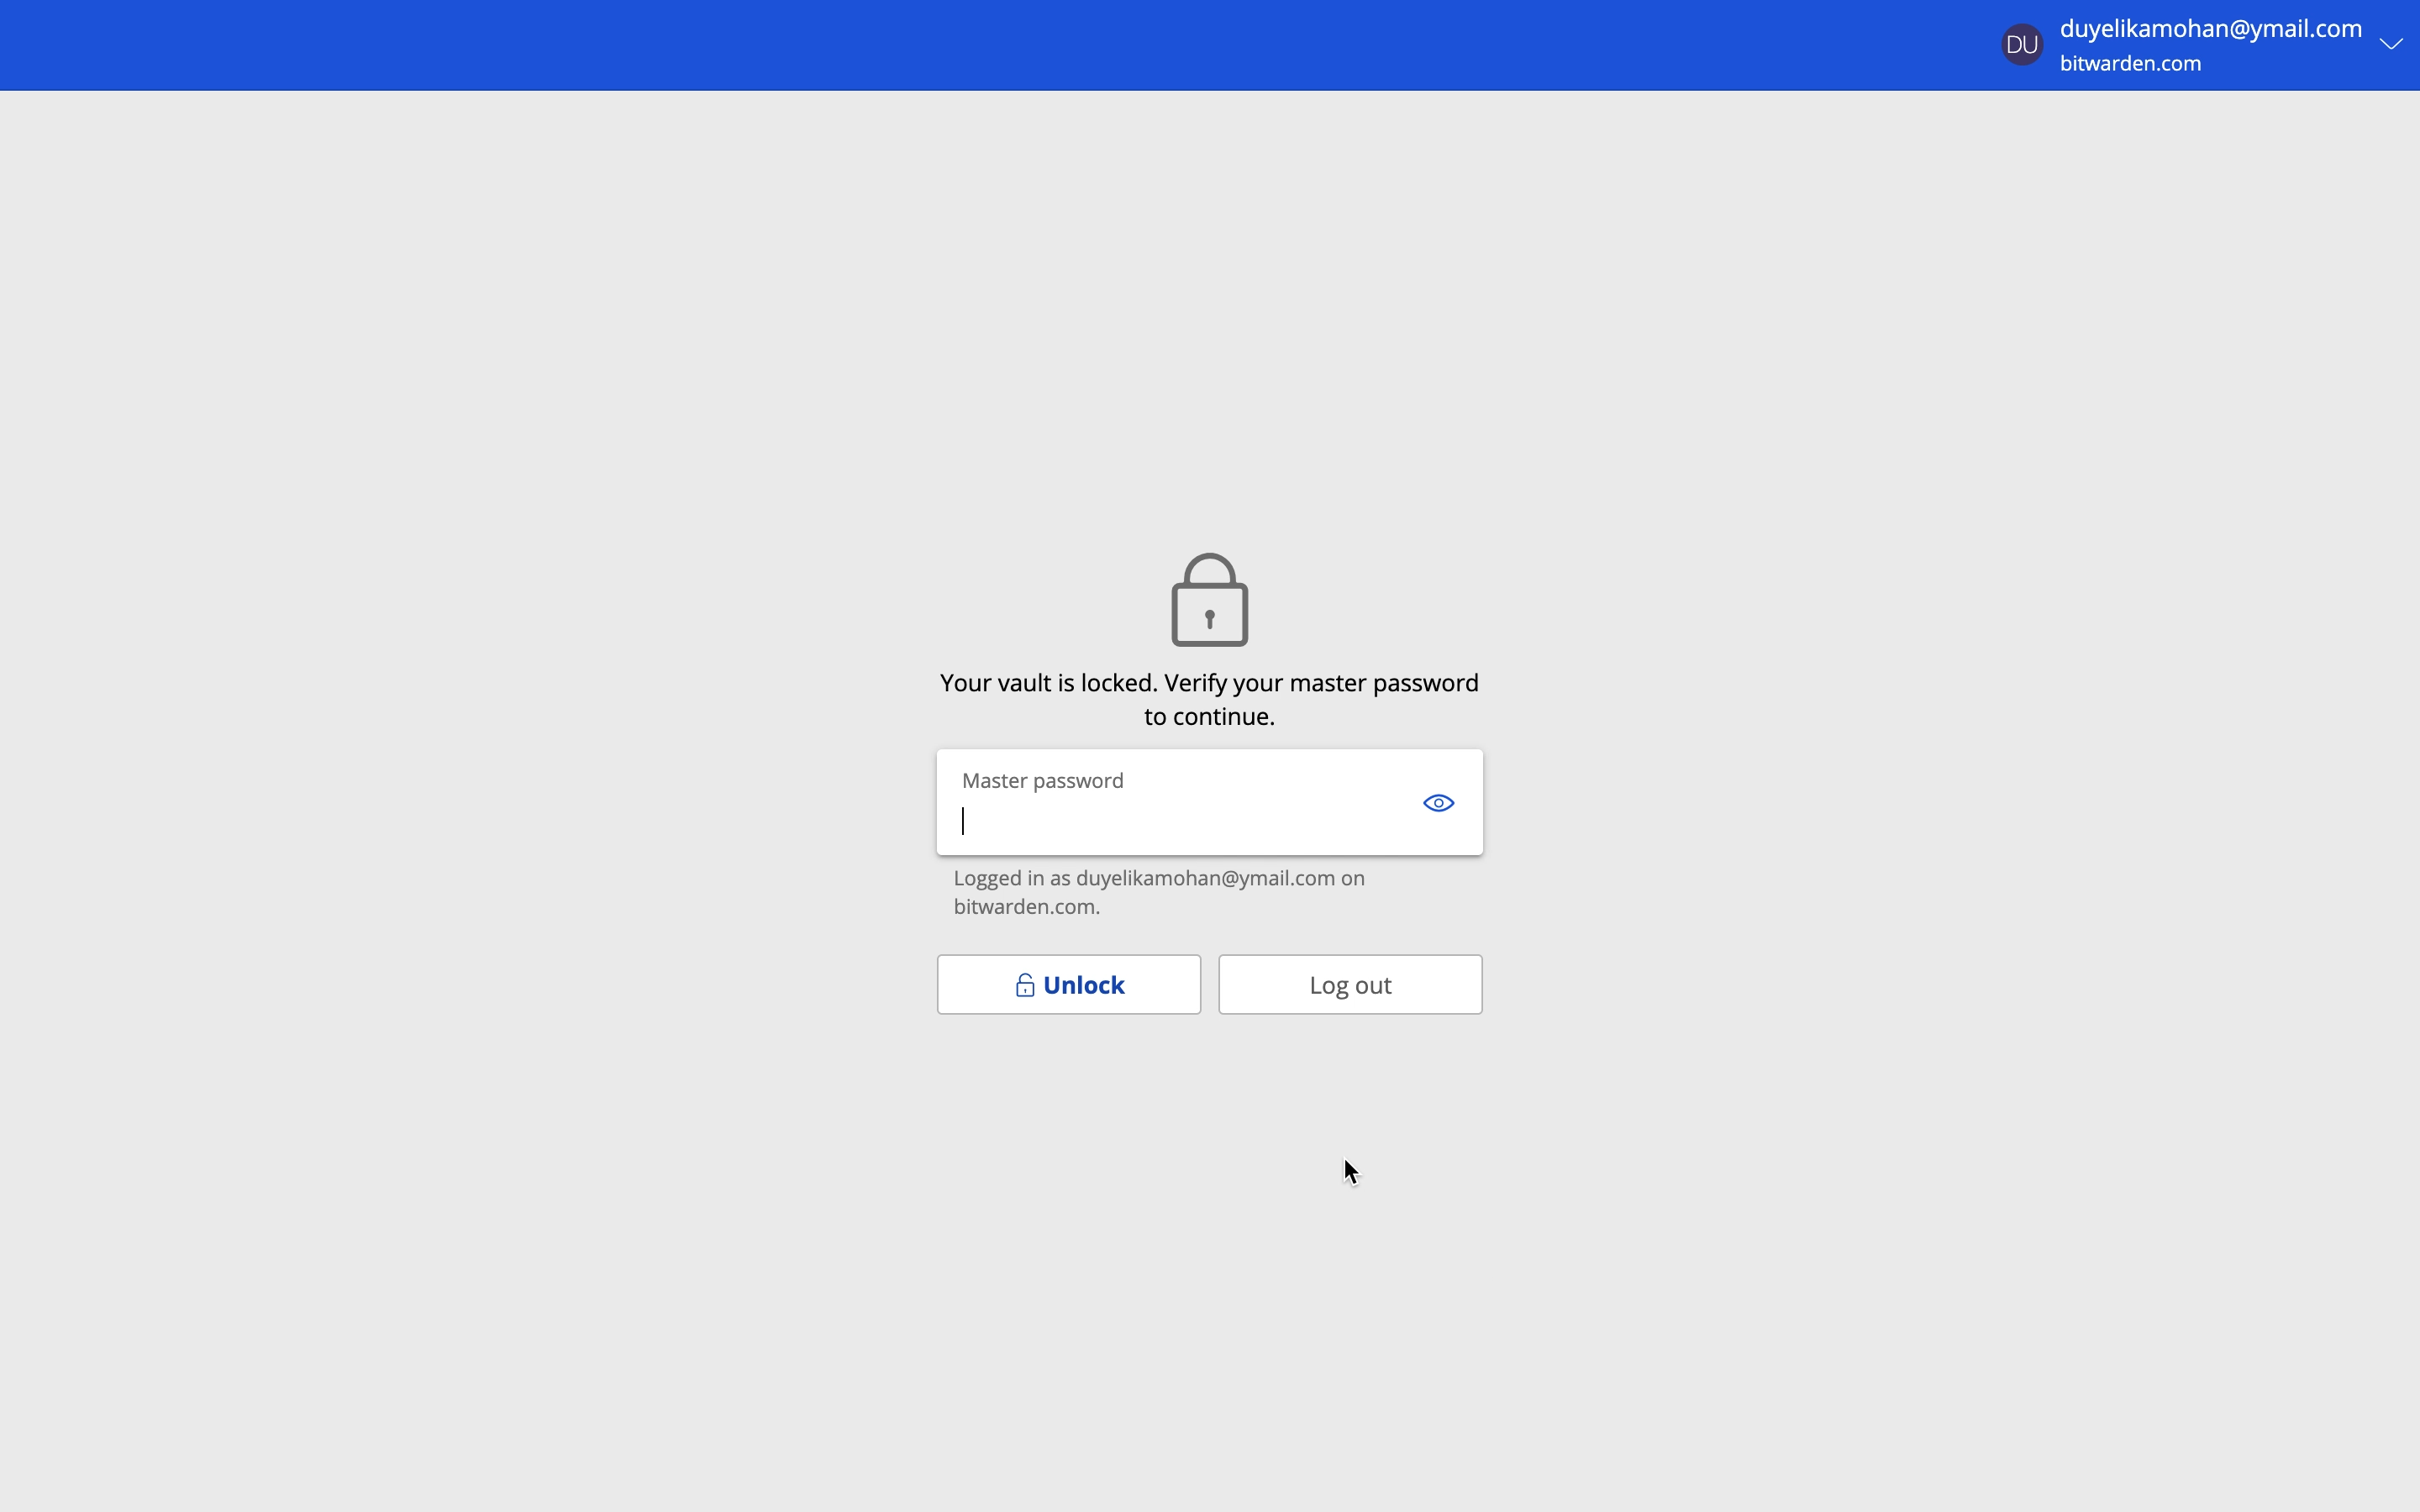 The width and height of the screenshot is (2420, 1512). I want to click on account menu, so click(2203, 41).